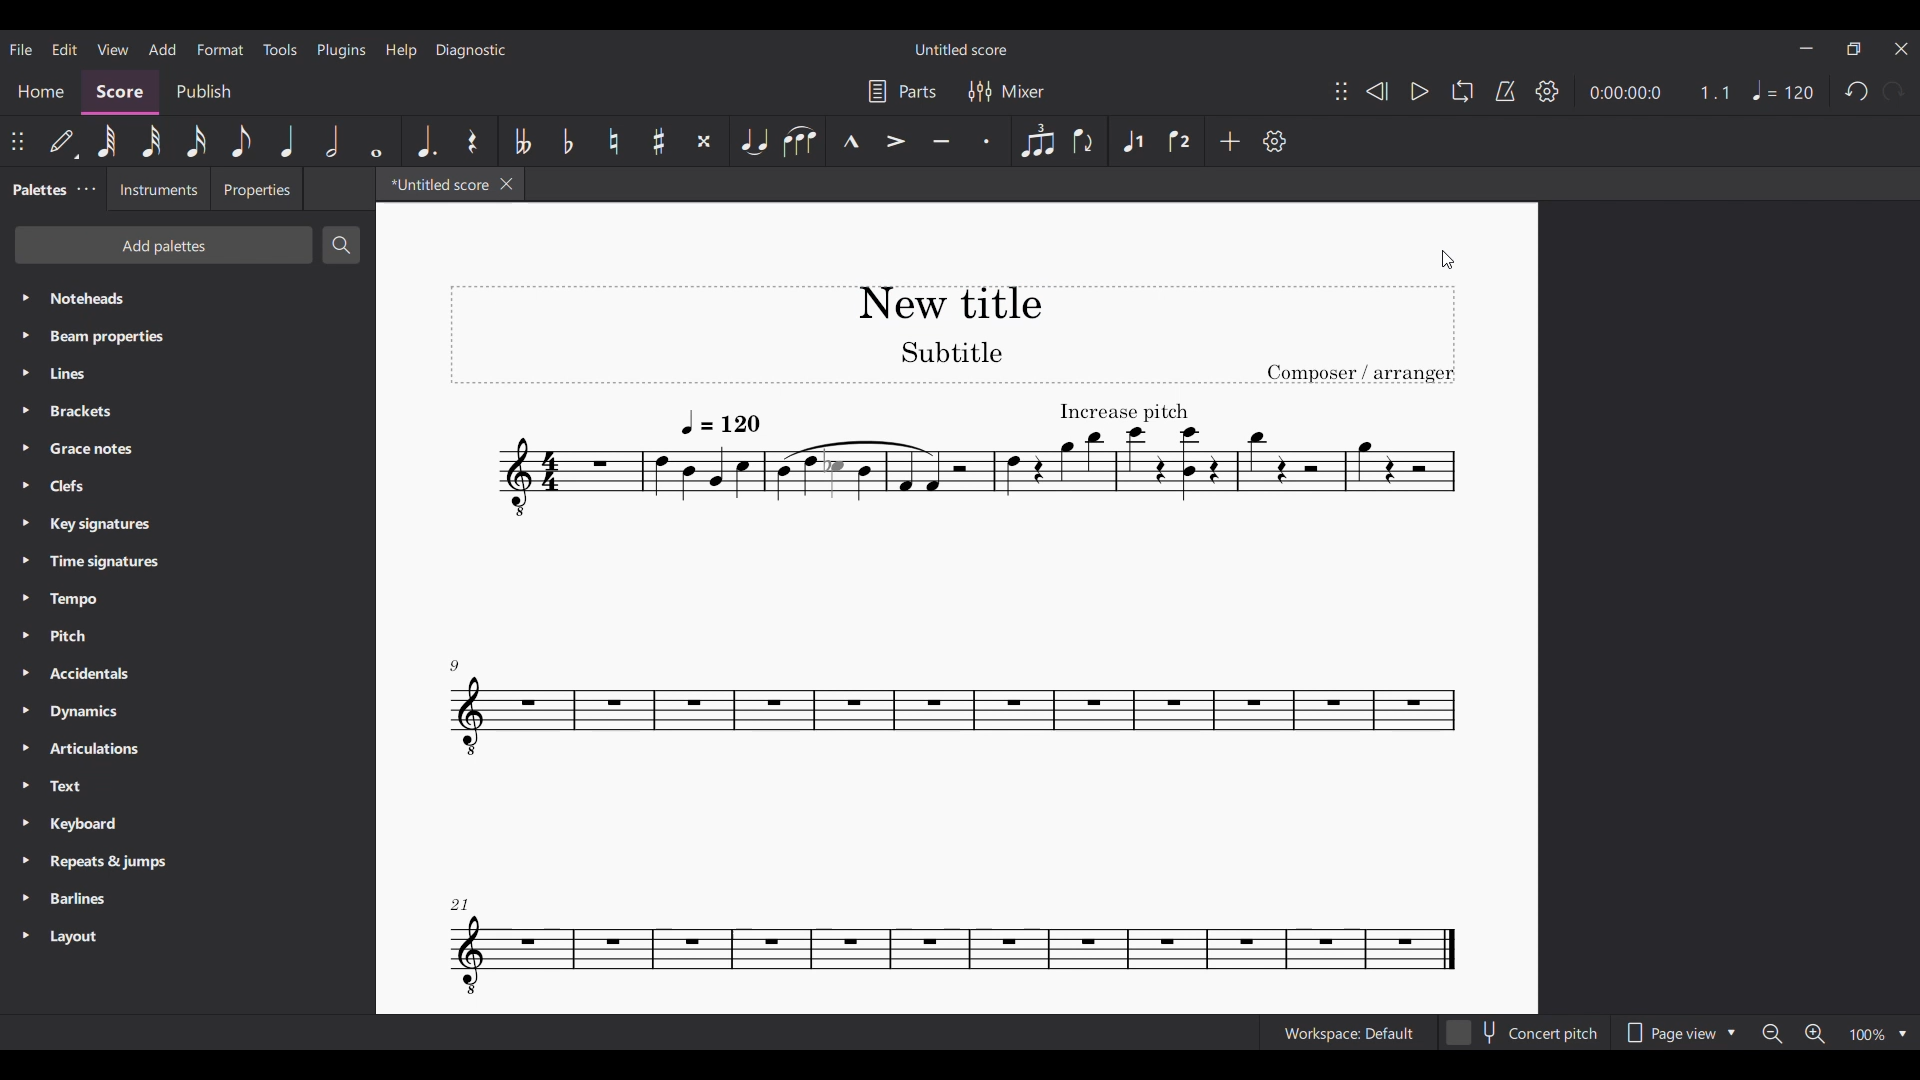 Image resolution: width=1920 pixels, height=1080 pixels. What do you see at coordinates (401, 51) in the screenshot?
I see `Help menu` at bounding box center [401, 51].